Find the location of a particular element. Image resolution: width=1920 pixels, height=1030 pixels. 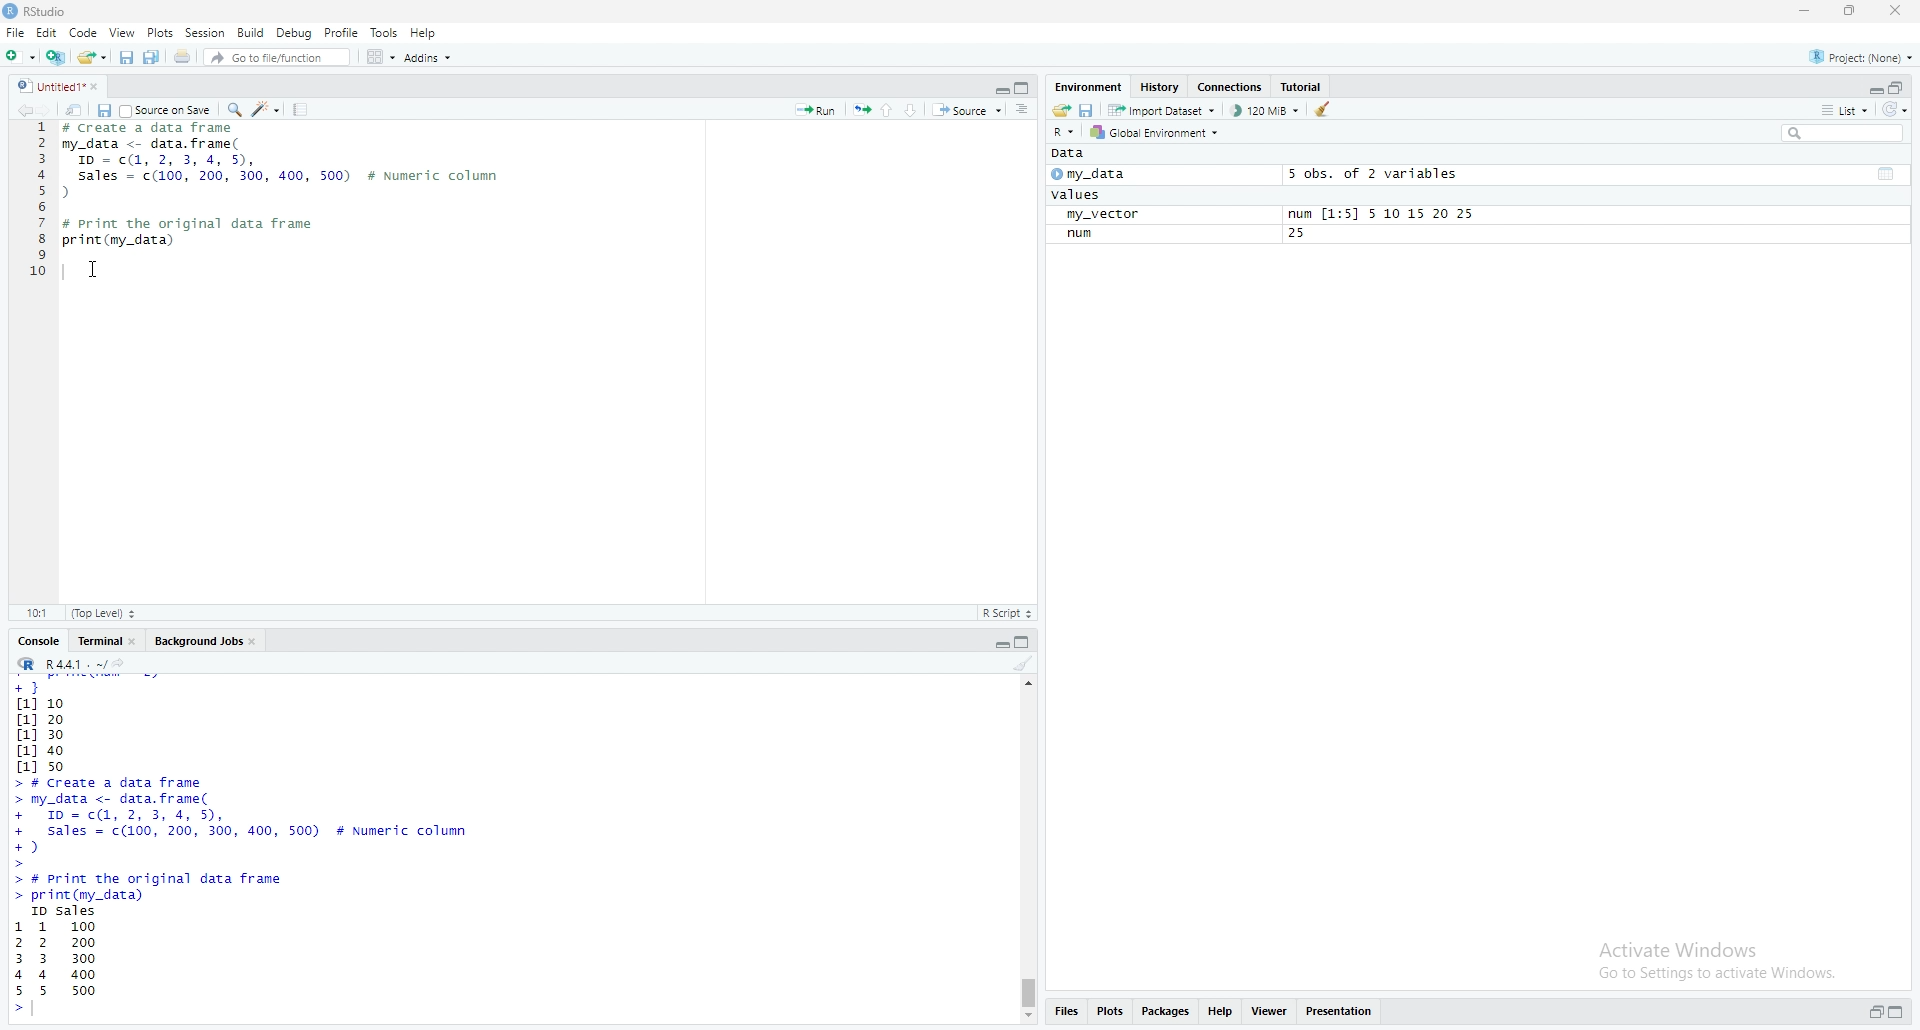

Go back to the previous source location is located at coordinates (16, 111).